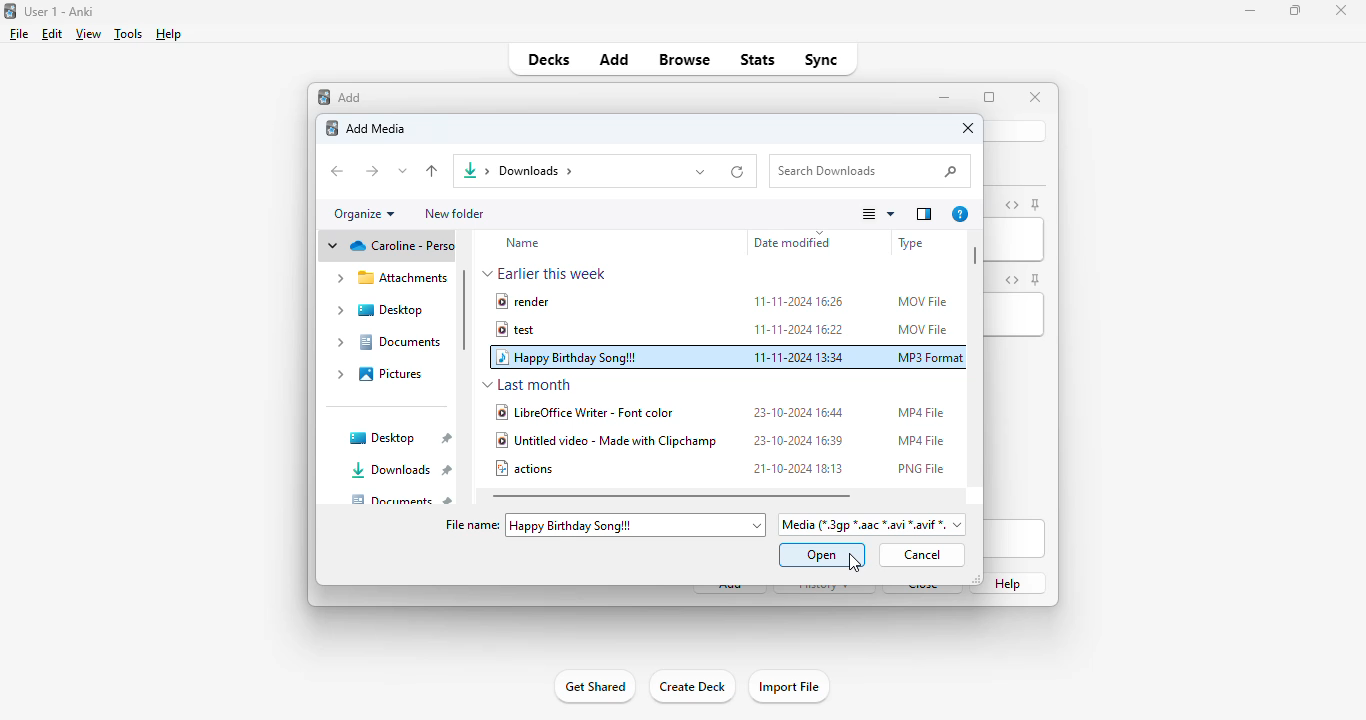 This screenshot has height=720, width=1366. I want to click on back, so click(336, 171).